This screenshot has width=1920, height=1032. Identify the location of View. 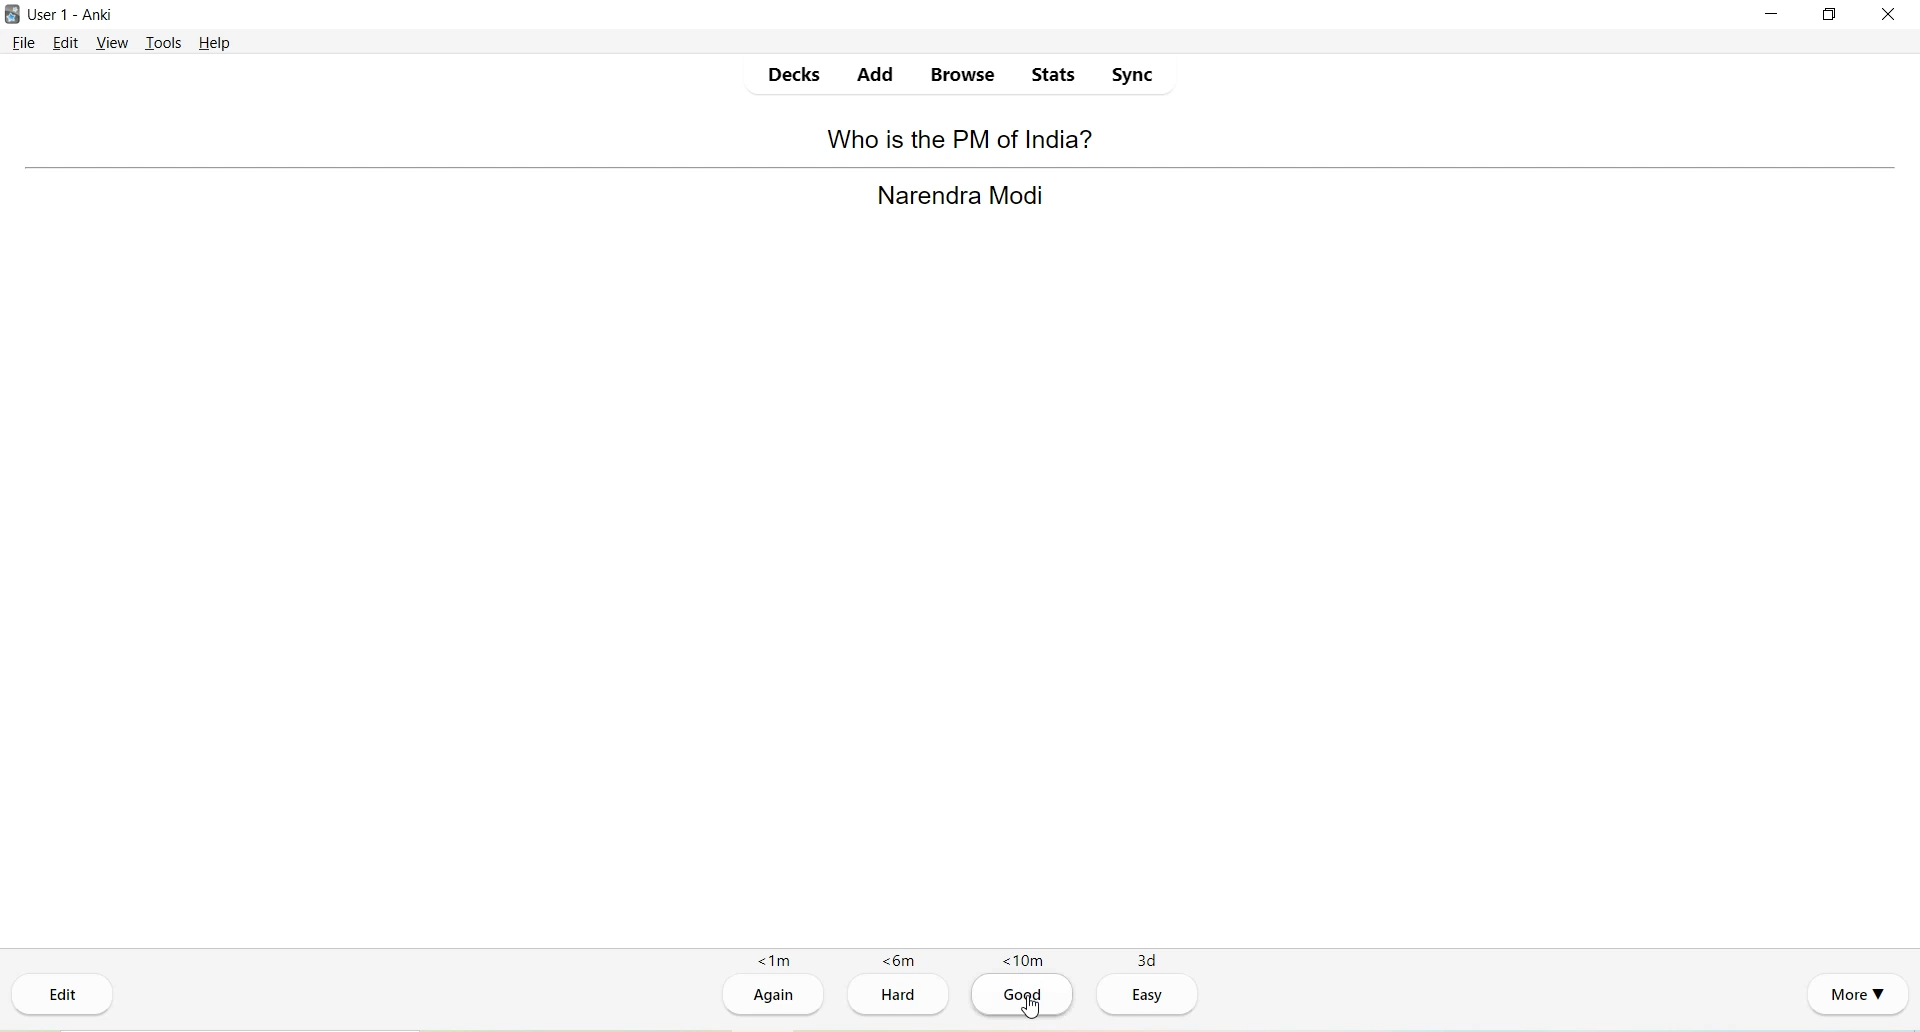
(113, 42).